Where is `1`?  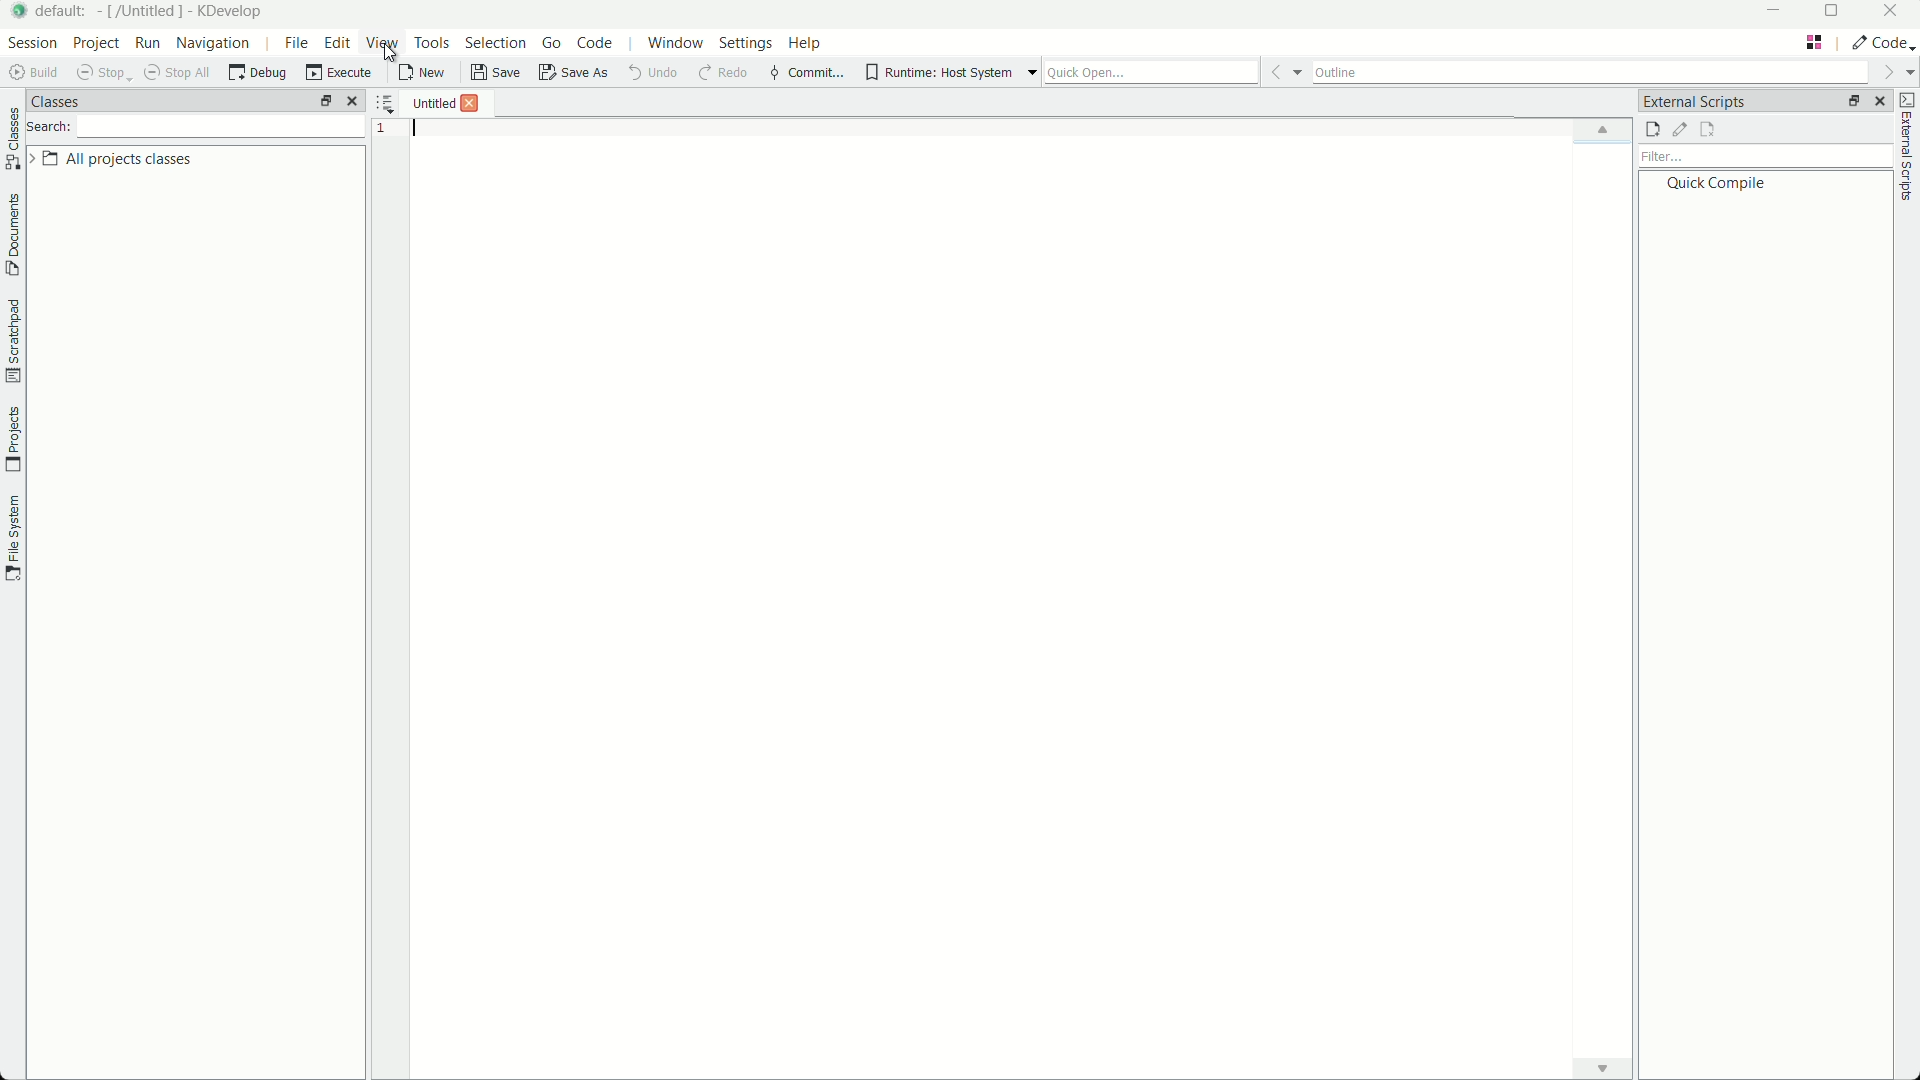 1 is located at coordinates (382, 130).